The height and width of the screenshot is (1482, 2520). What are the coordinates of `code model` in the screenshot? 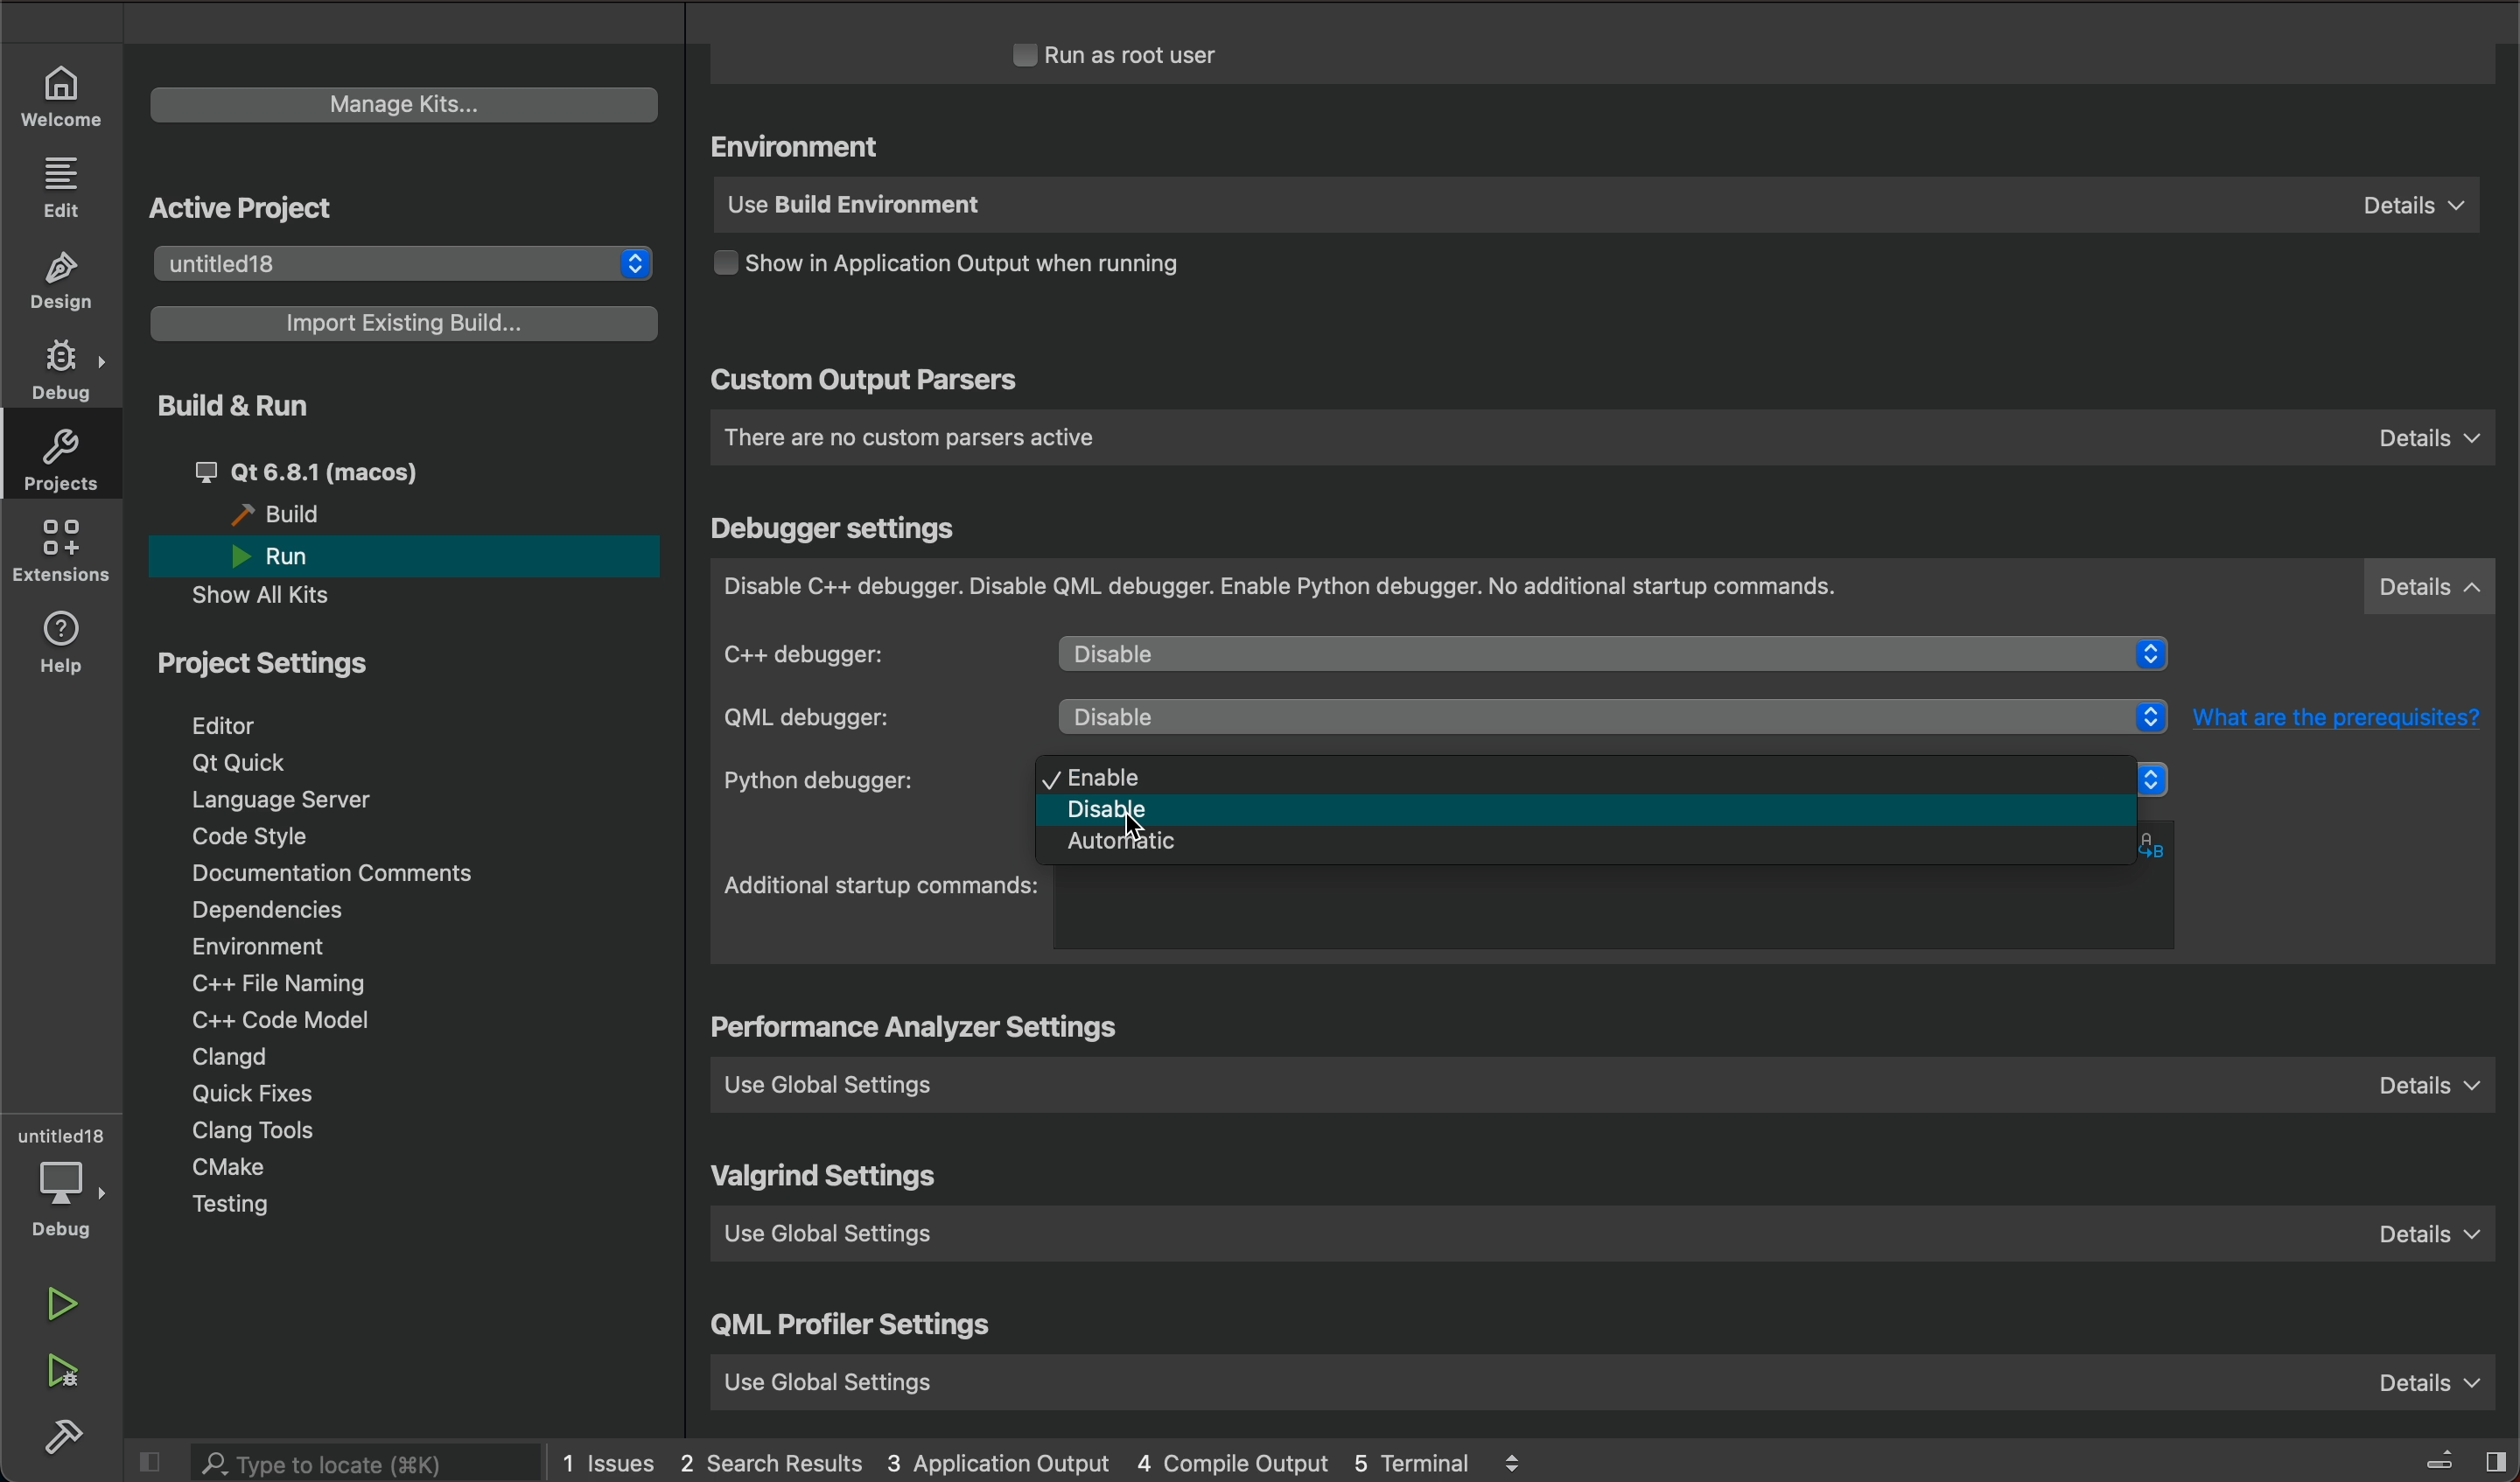 It's located at (270, 1019).